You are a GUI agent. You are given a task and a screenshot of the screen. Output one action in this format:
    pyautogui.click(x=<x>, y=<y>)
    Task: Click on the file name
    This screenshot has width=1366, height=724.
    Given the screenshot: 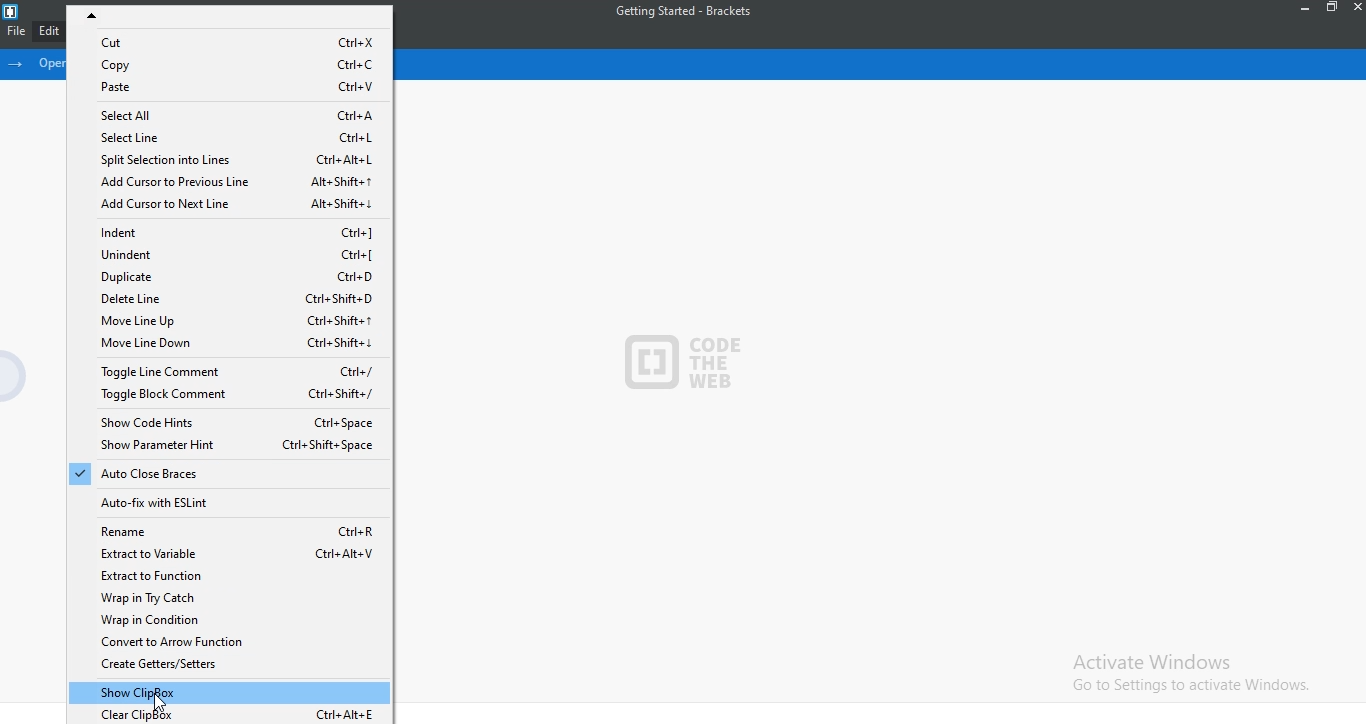 What is the action you would take?
    pyautogui.click(x=692, y=10)
    